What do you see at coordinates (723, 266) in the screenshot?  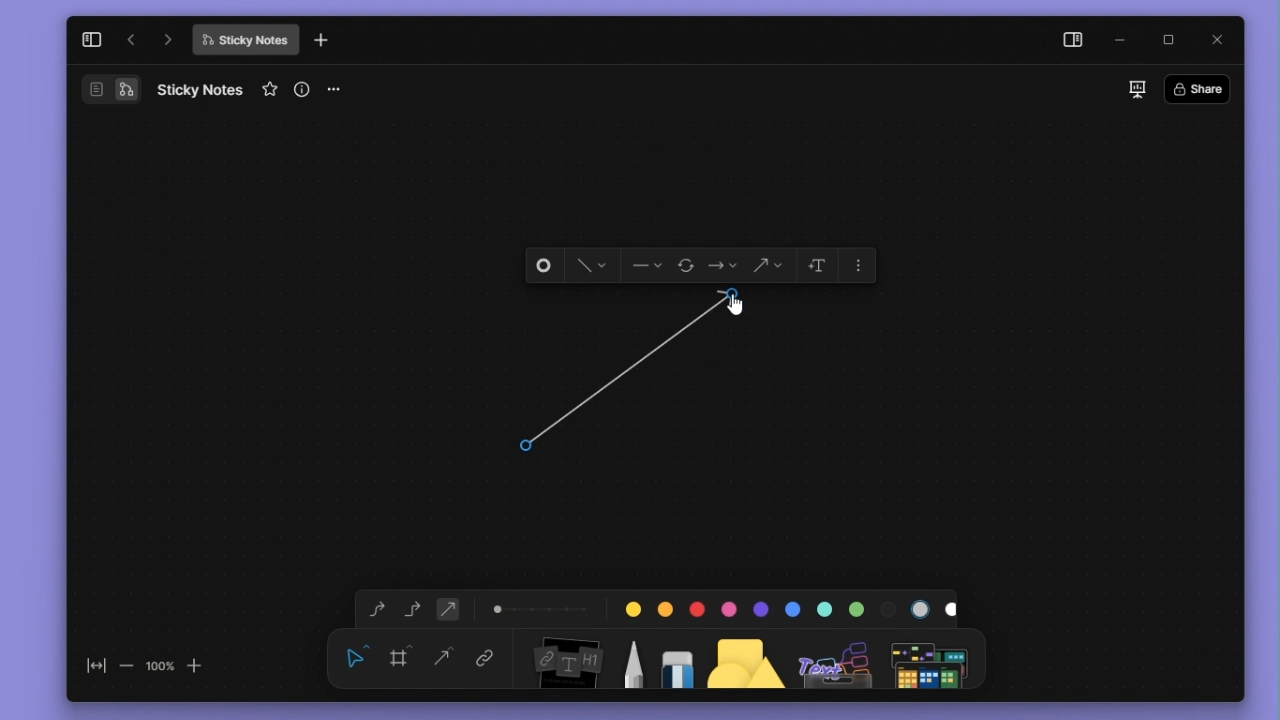 I see `end point style` at bounding box center [723, 266].